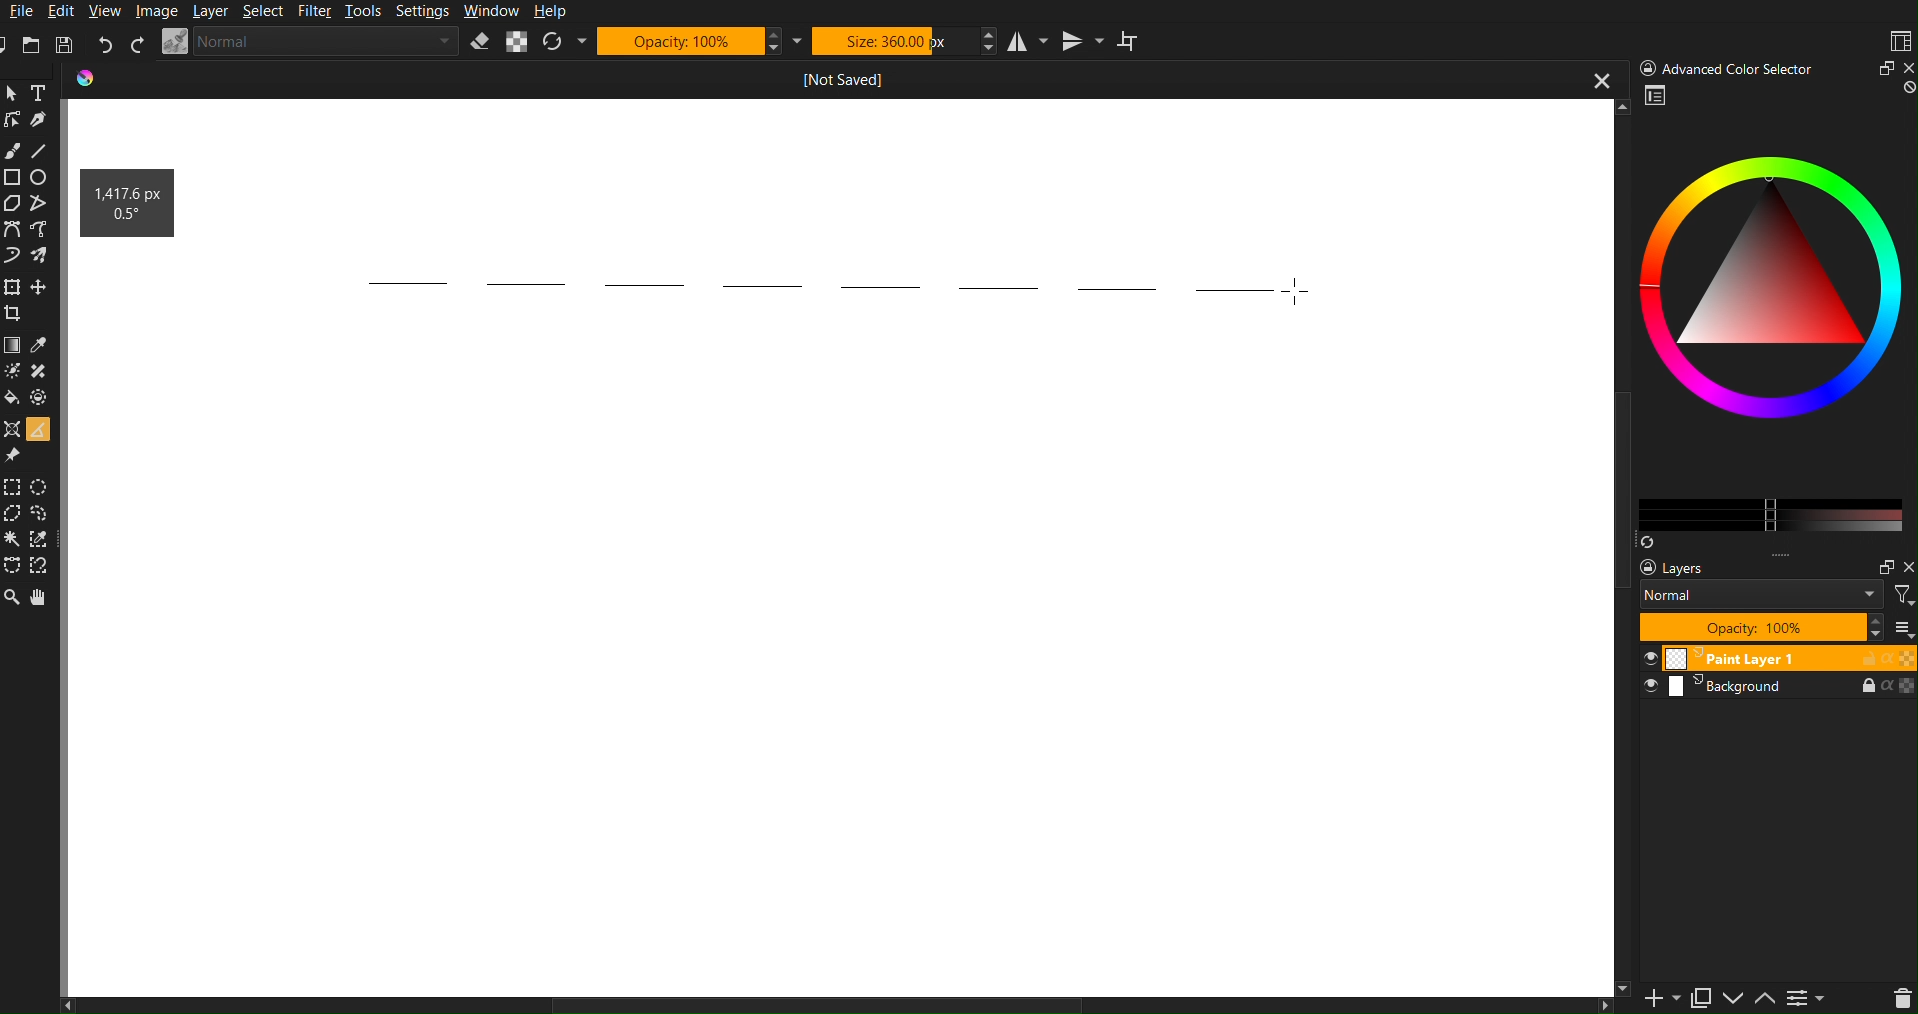  What do you see at coordinates (1771, 315) in the screenshot?
I see `Advanced Color Selector` at bounding box center [1771, 315].